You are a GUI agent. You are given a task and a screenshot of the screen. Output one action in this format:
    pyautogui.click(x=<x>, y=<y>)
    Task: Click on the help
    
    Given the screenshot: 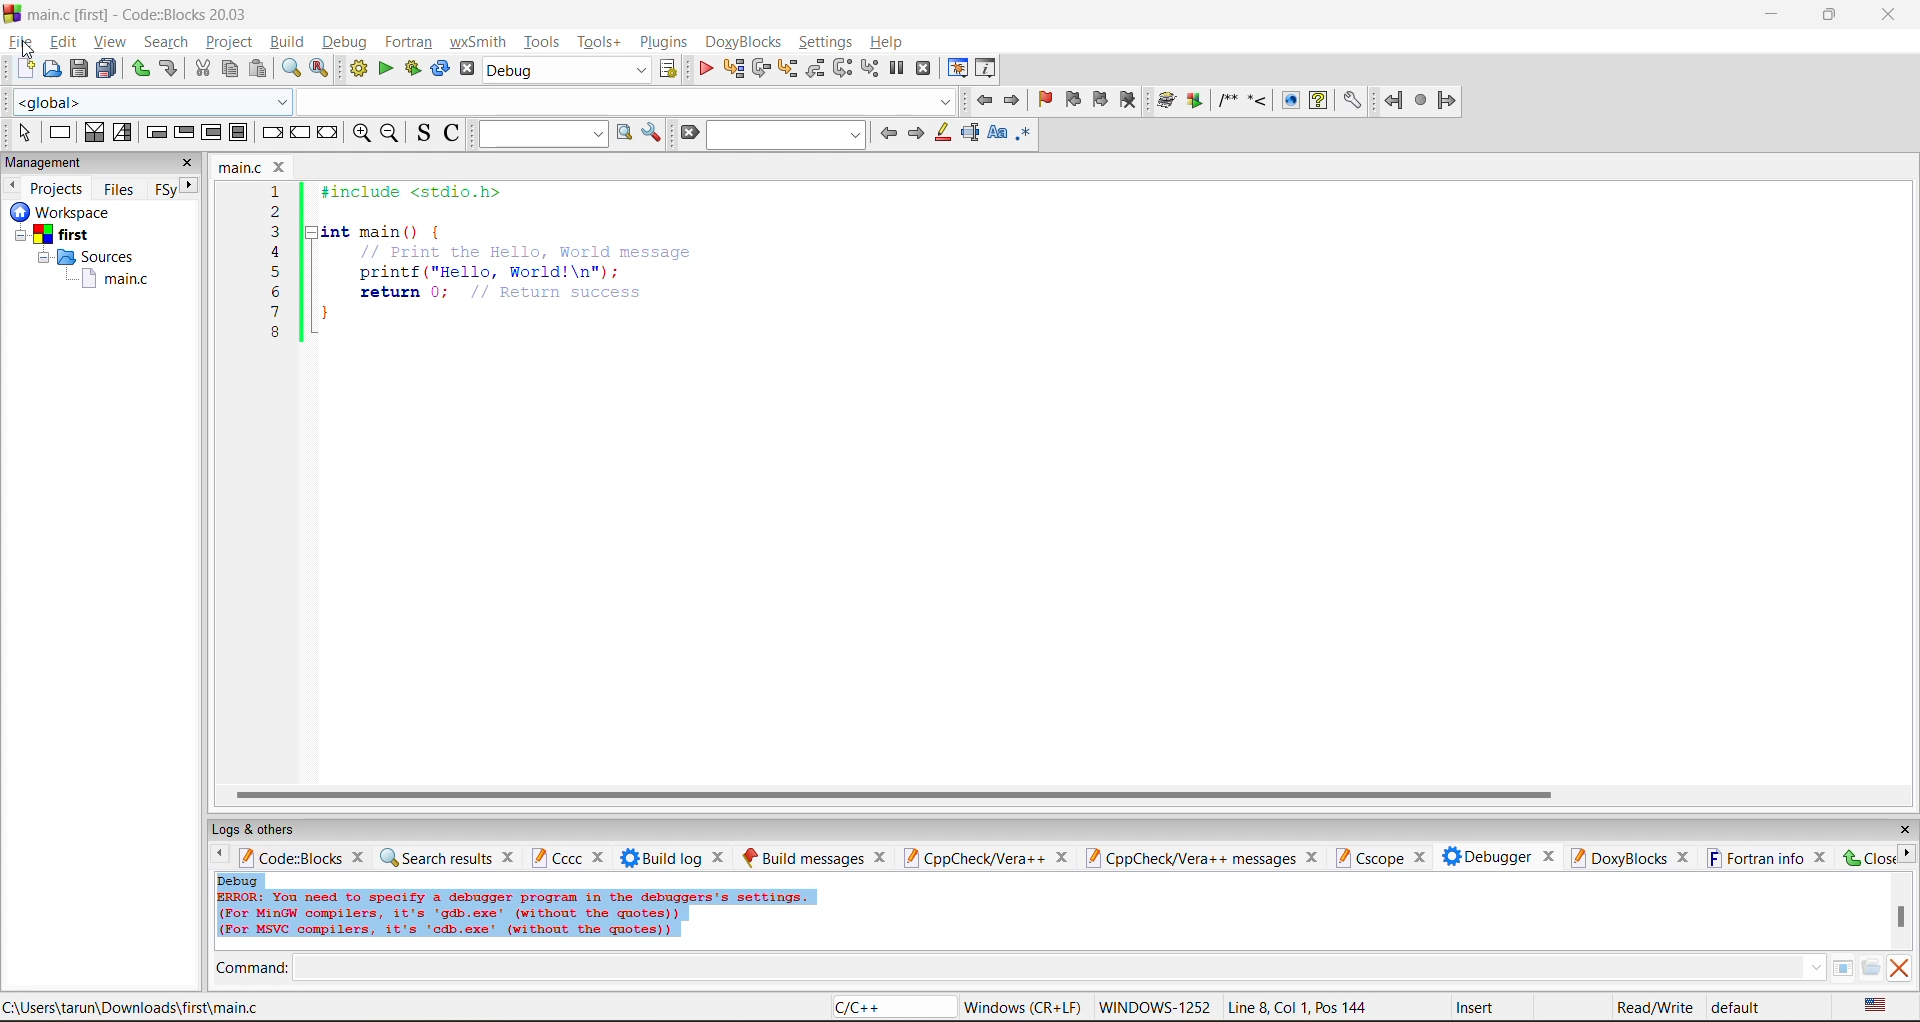 What is the action you would take?
    pyautogui.click(x=889, y=42)
    